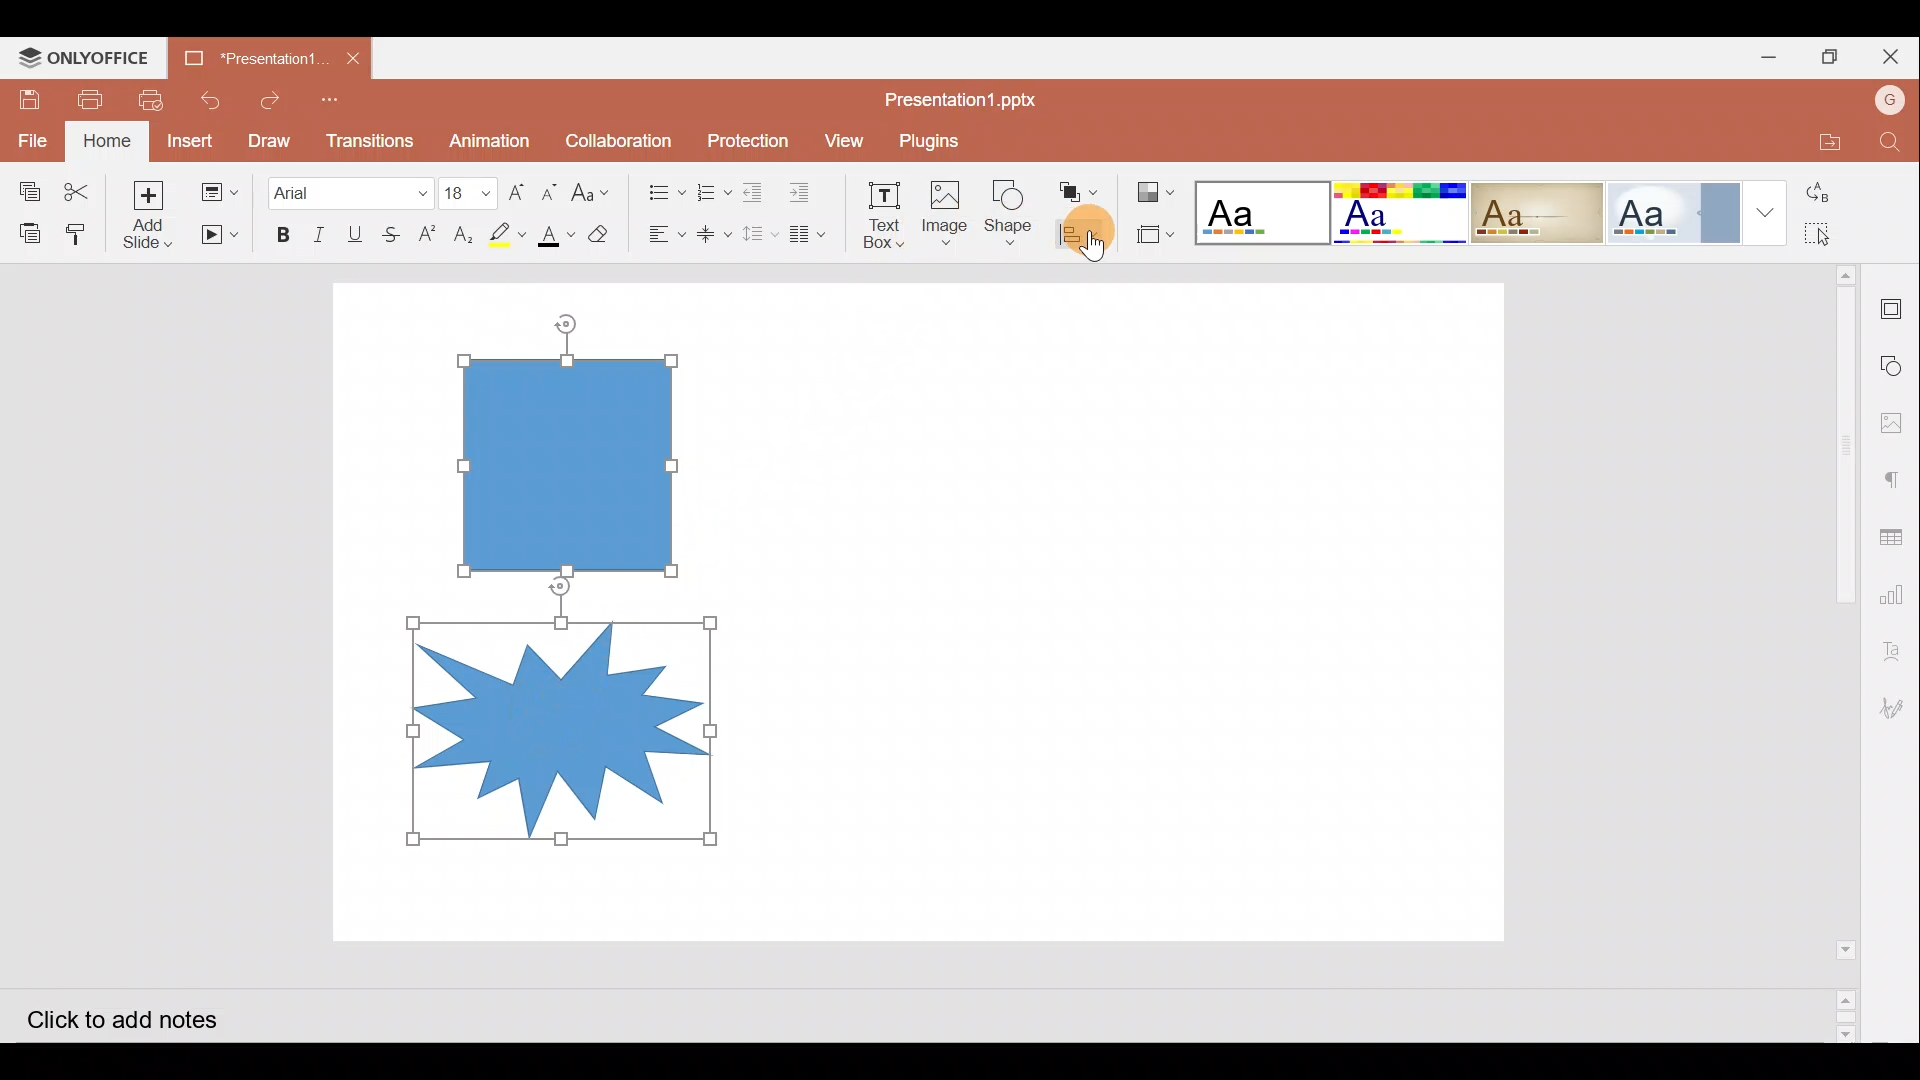 The image size is (1920, 1080). Describe the element at coordinates (1158, 187) in the screenshot. I see `Change colour theme` at that location.